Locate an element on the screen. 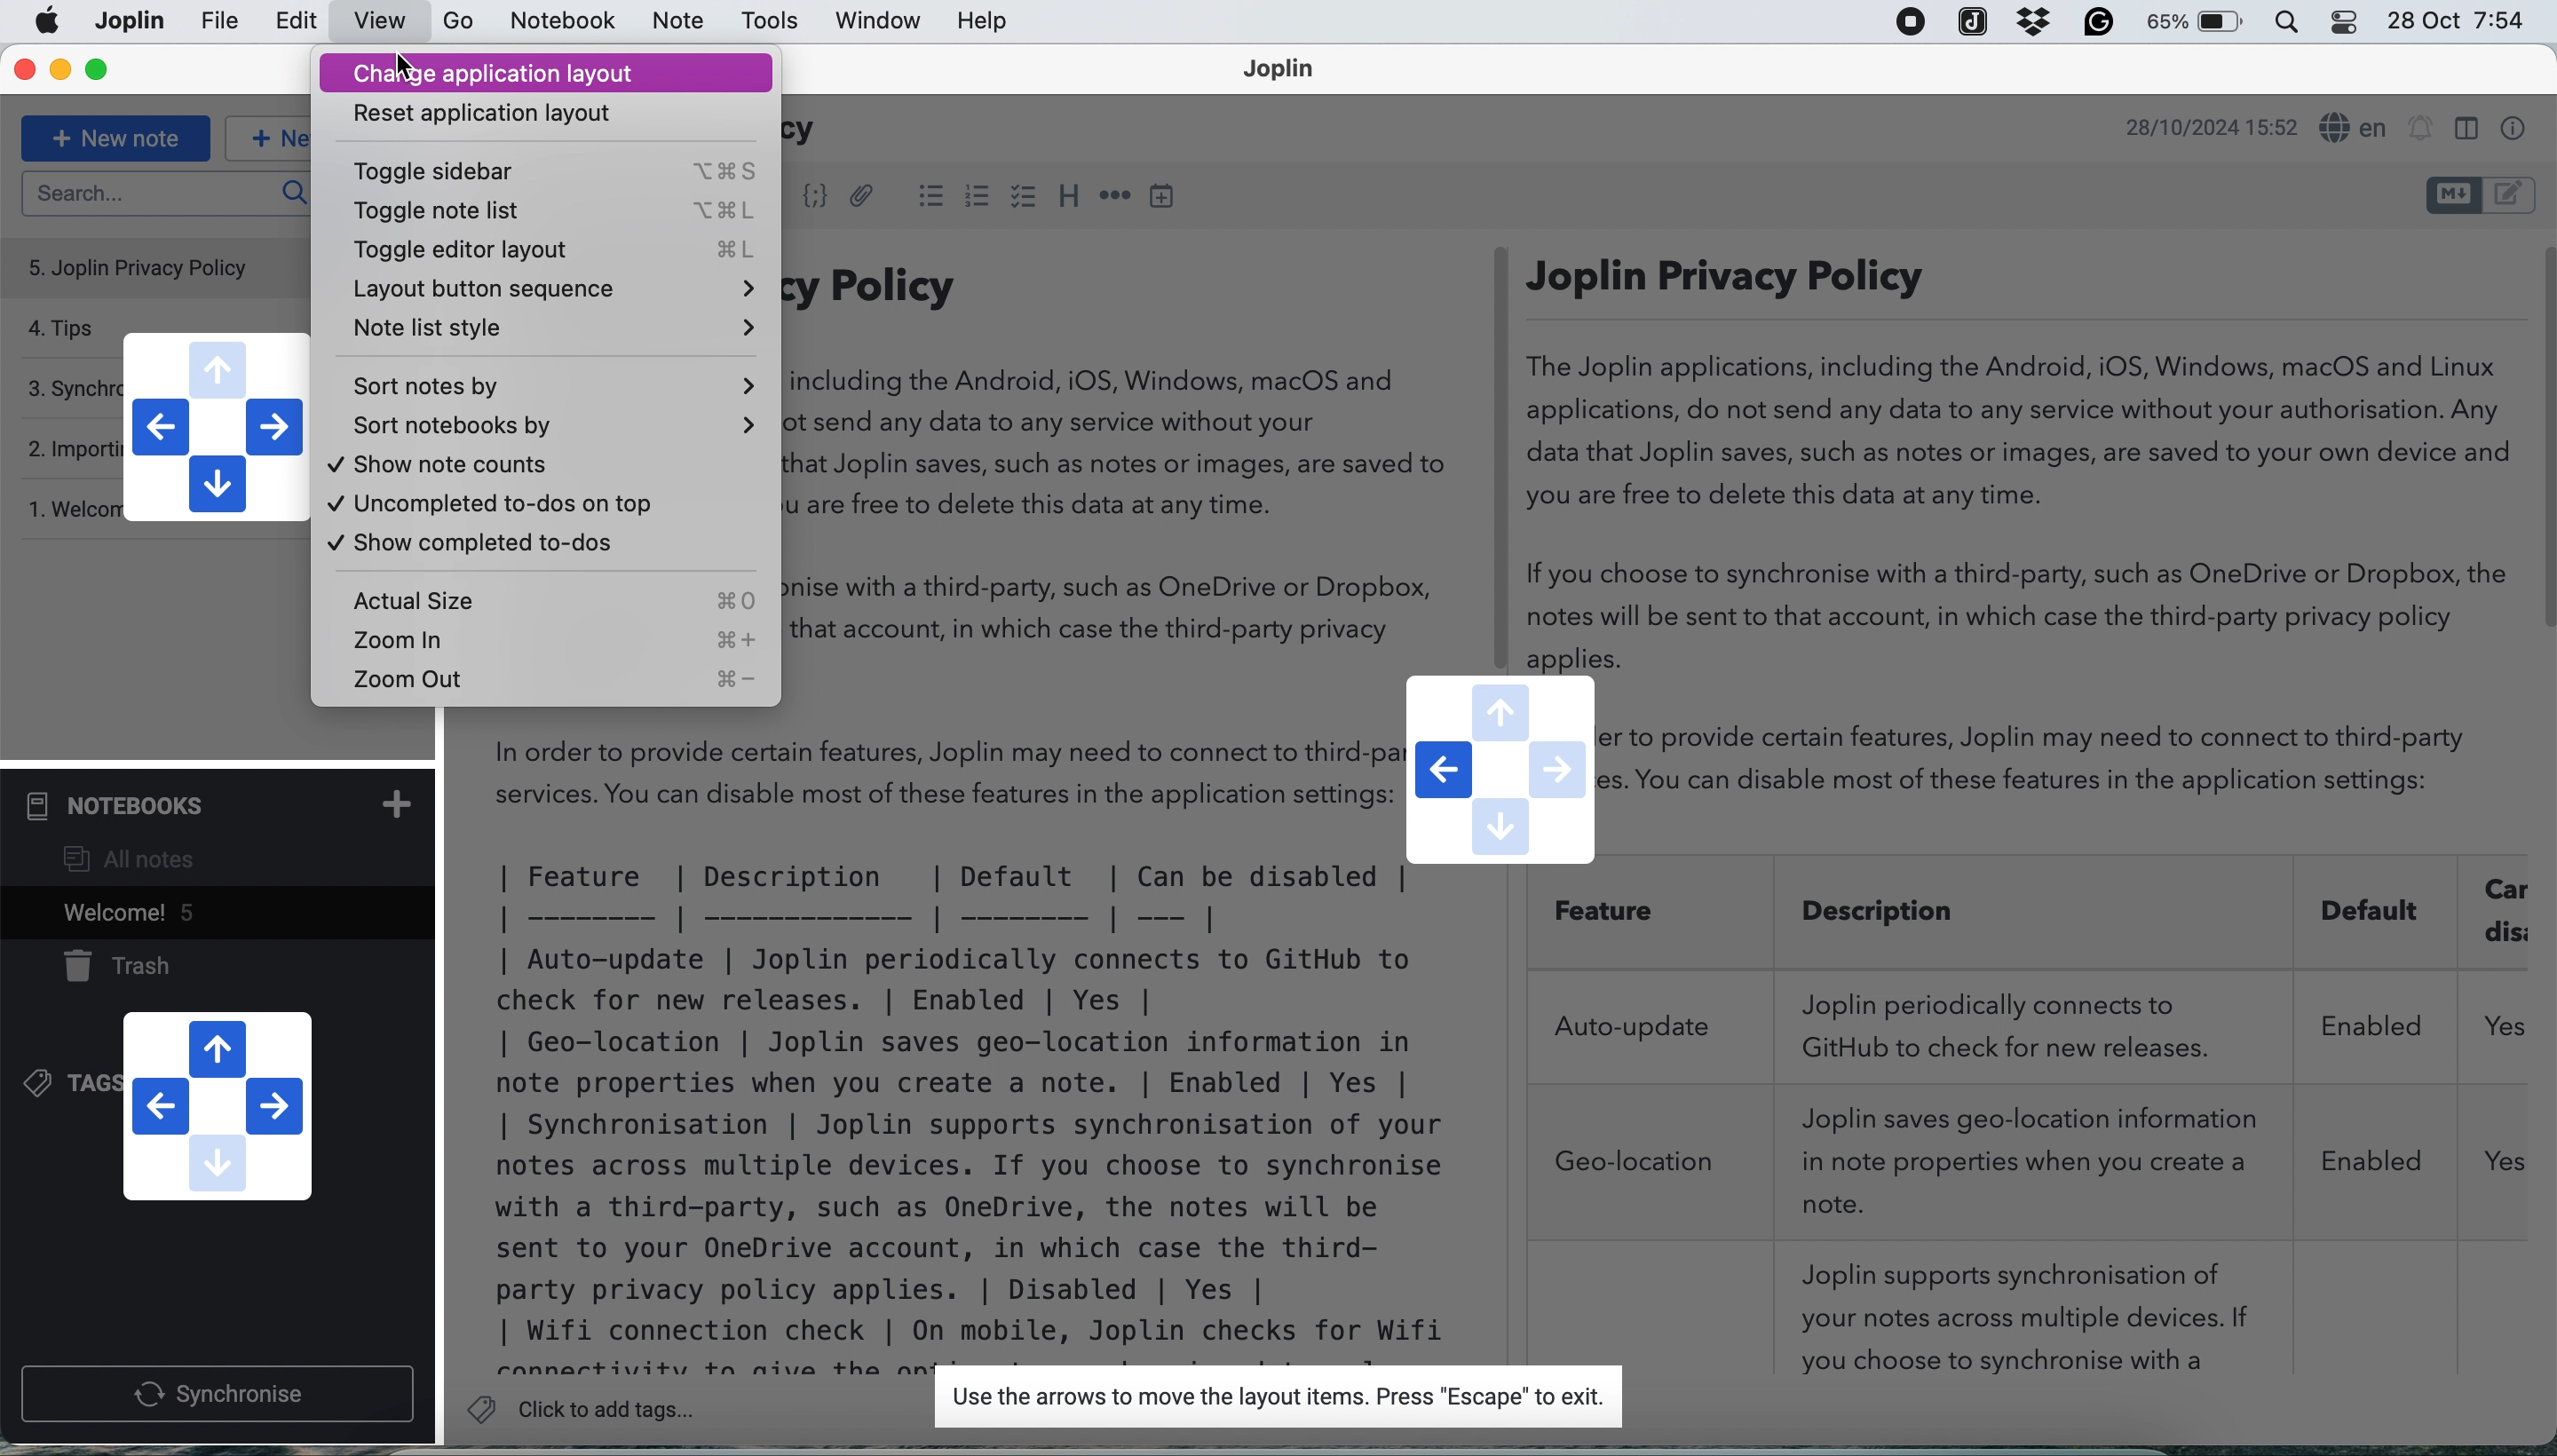 This screenshot has width=2557, height=1456. zoom in is located at coordinates (551, 639).